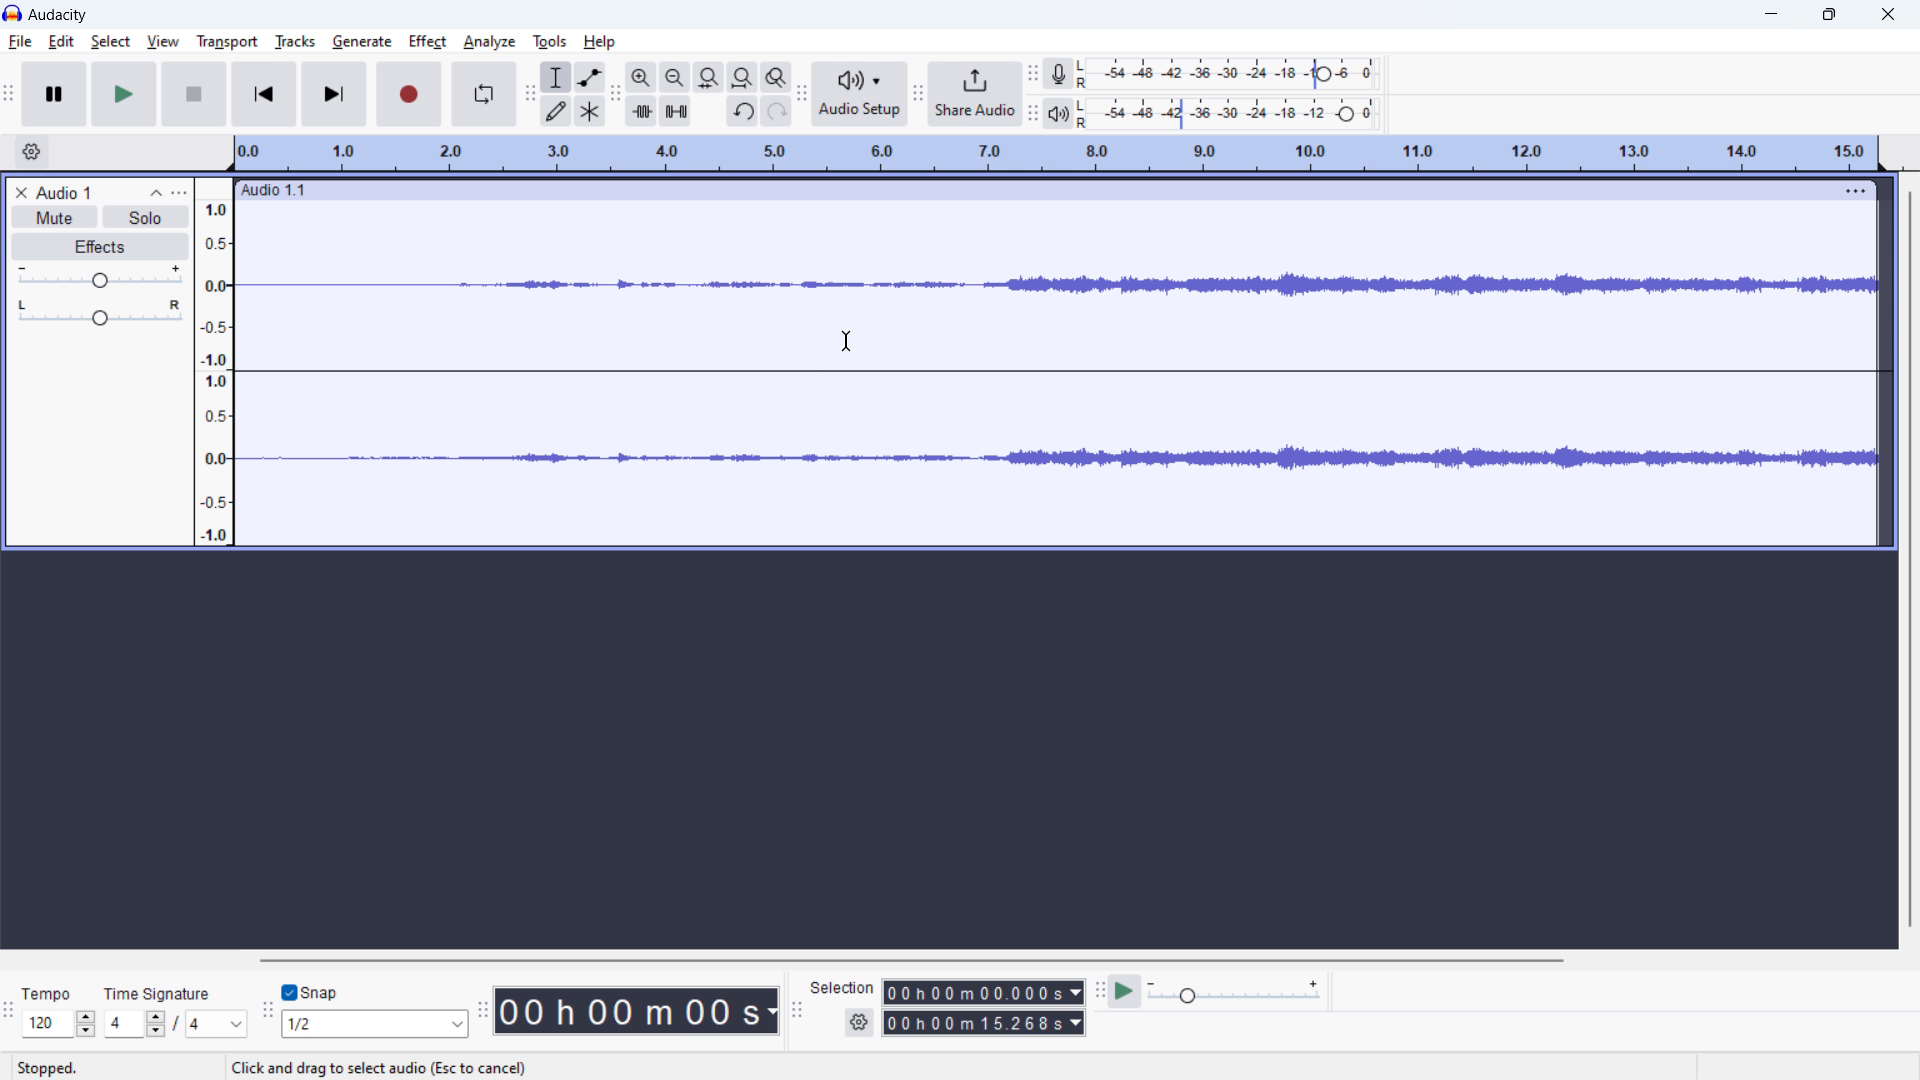 The image size is (1920, 1080). I want to click on volume, so click(101, 277).